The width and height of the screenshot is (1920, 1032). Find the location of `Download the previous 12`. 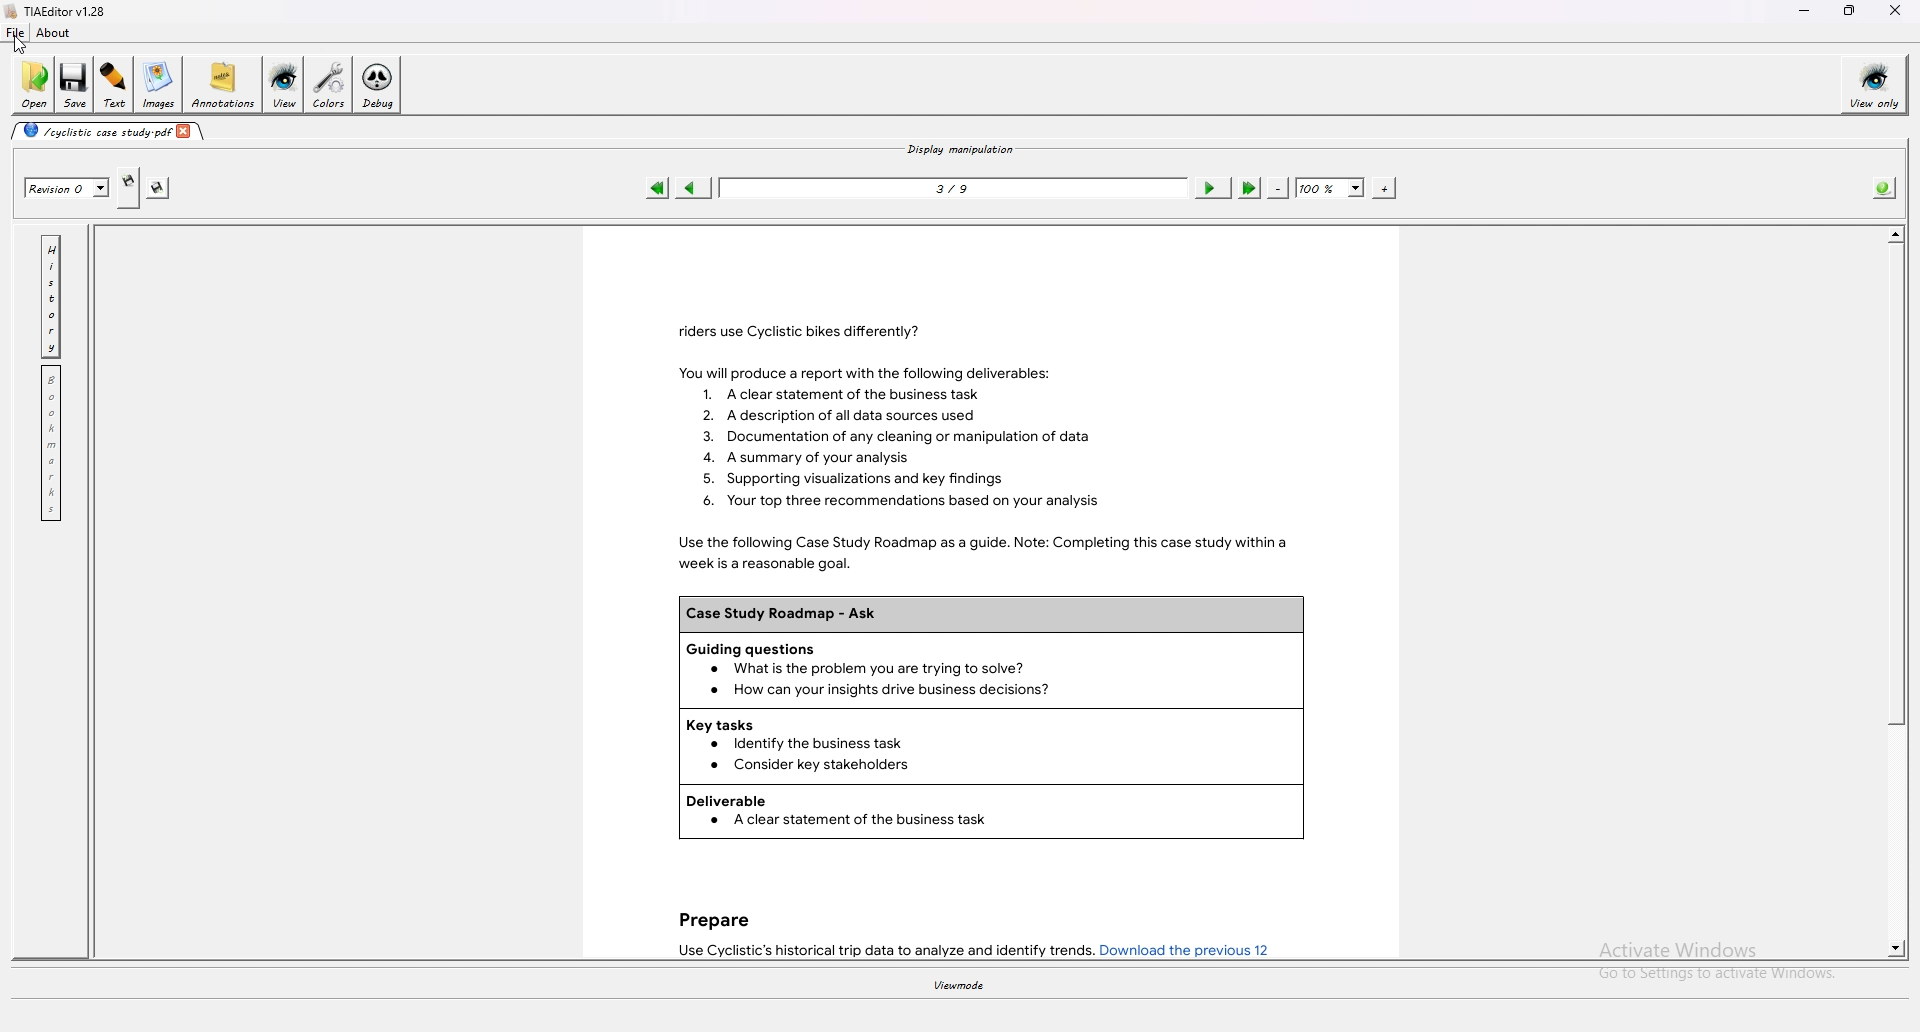

Download the previous 12 is located at coordinates (1190, 949).